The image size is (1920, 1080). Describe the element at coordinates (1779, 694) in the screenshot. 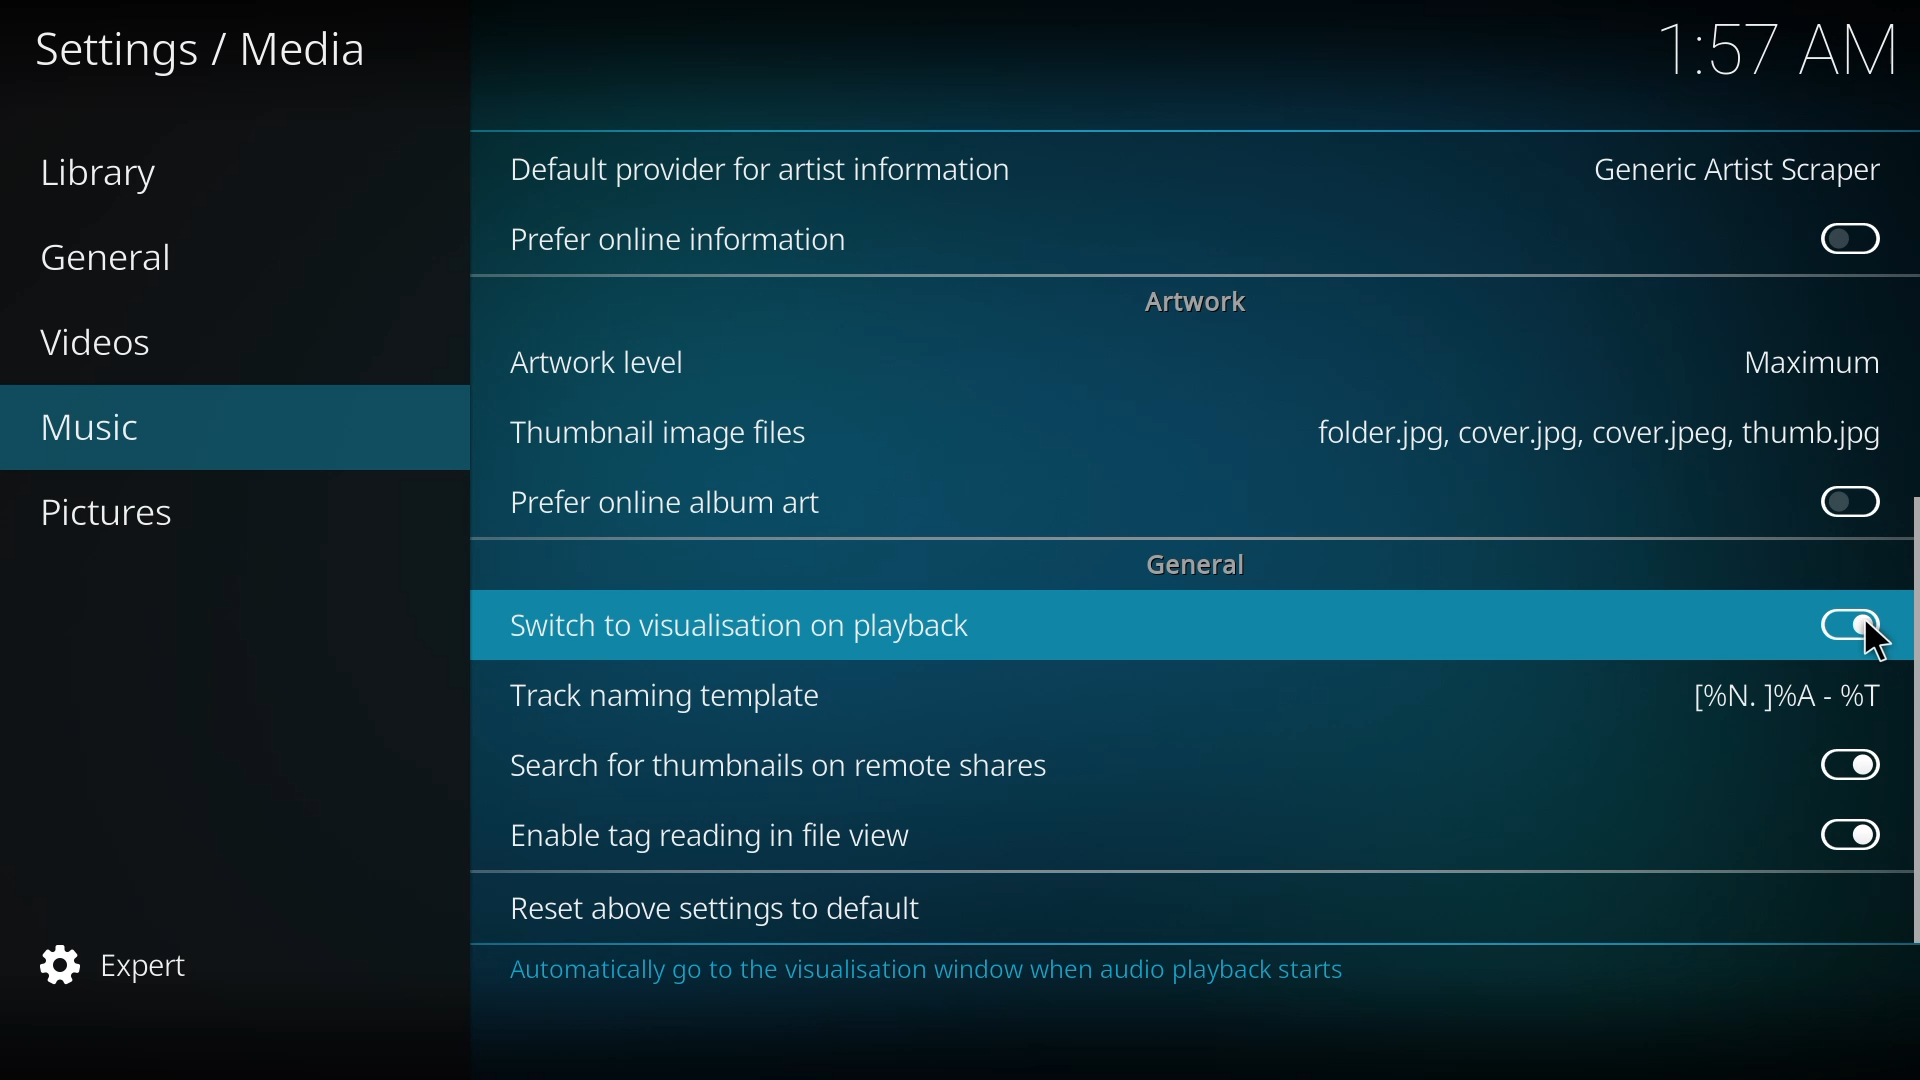

I see `template` at that location.